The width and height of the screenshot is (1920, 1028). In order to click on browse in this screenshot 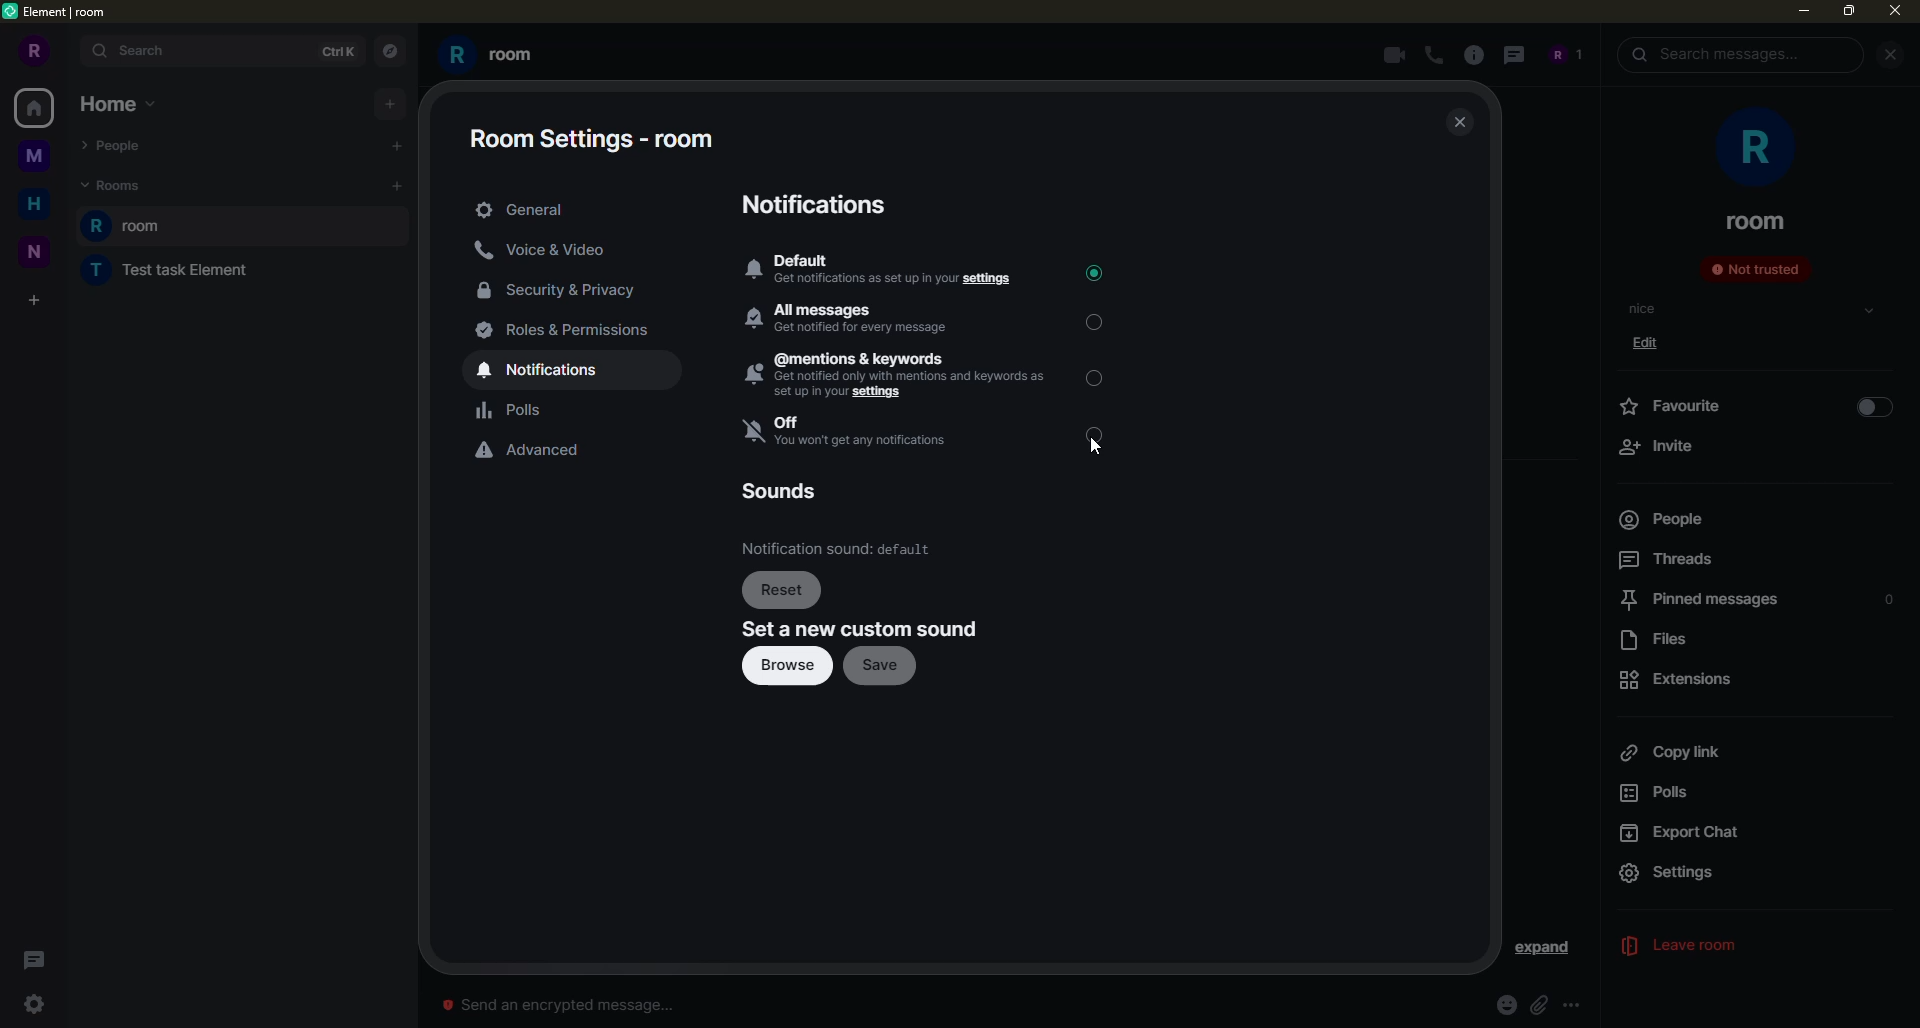, I will do `click(789, 667)`.